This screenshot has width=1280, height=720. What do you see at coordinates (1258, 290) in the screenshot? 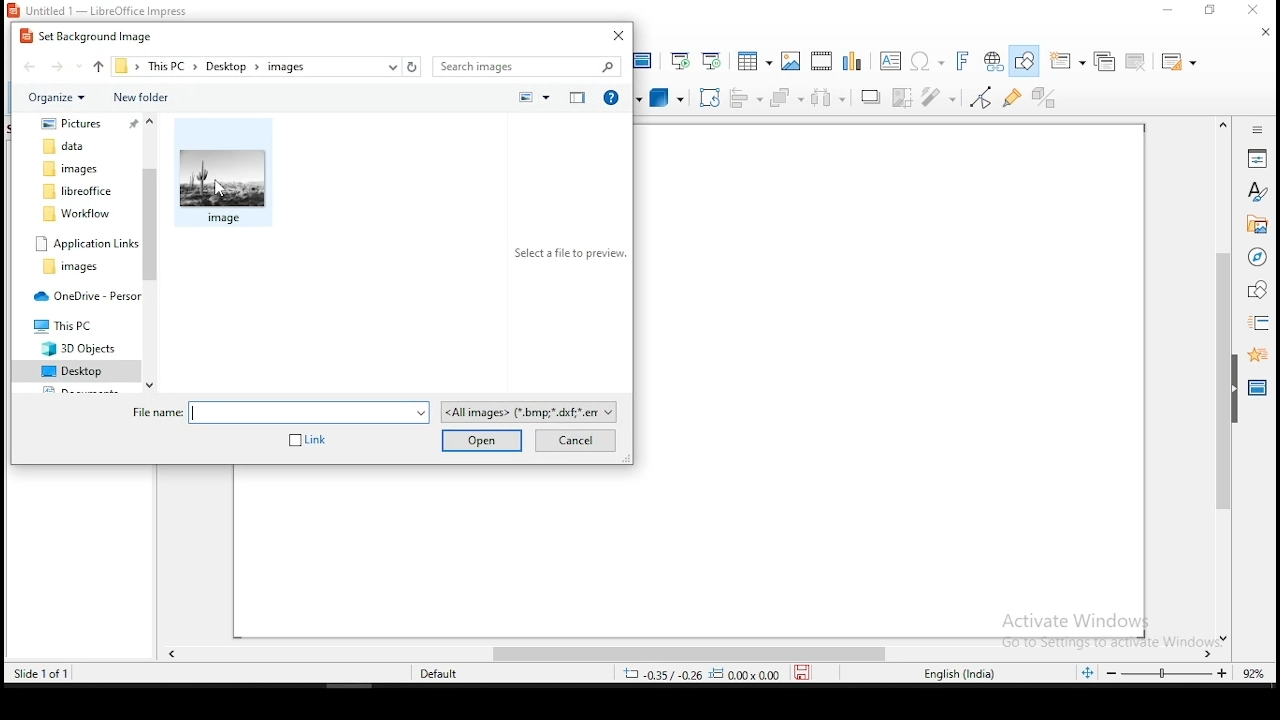
I see `shapes` at bounding box center [1258, 290].